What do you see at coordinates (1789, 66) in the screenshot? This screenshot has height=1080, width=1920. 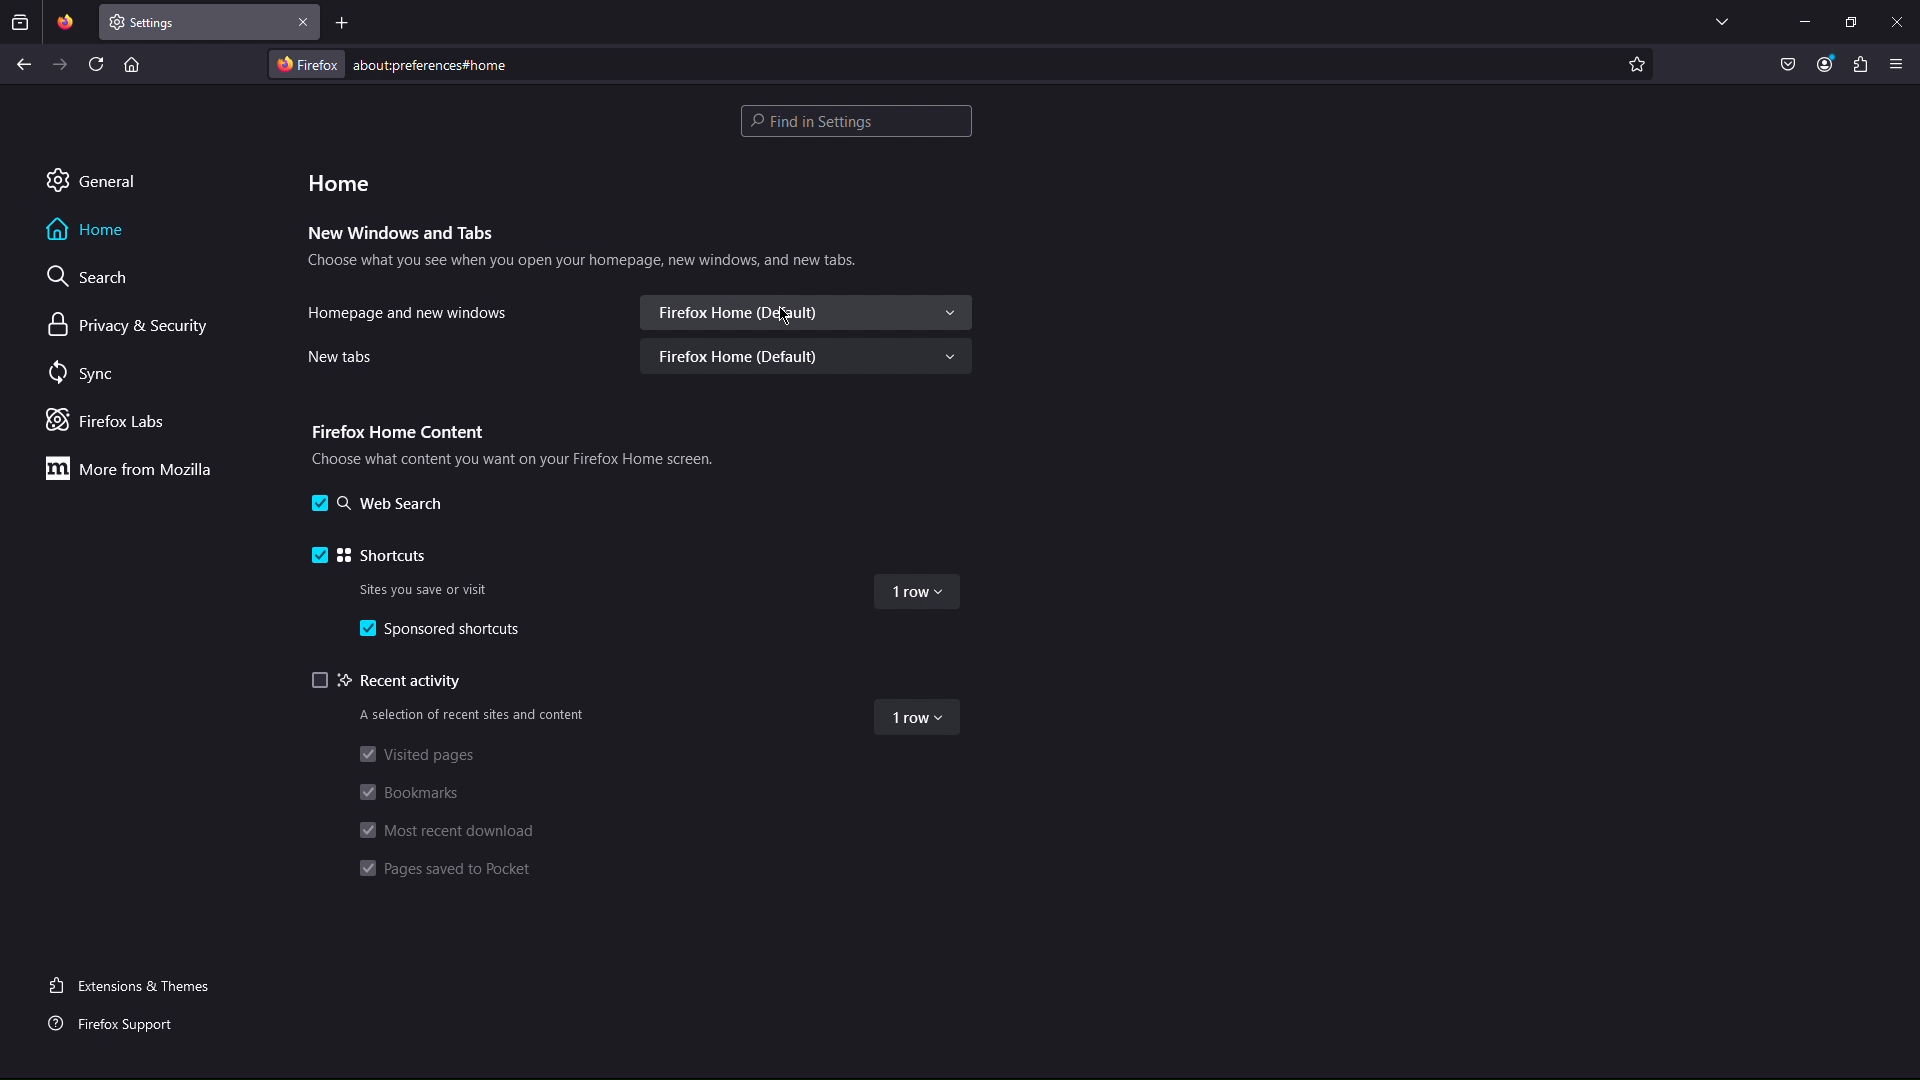 I see `Pocket` at bounding box center [1789, 66].